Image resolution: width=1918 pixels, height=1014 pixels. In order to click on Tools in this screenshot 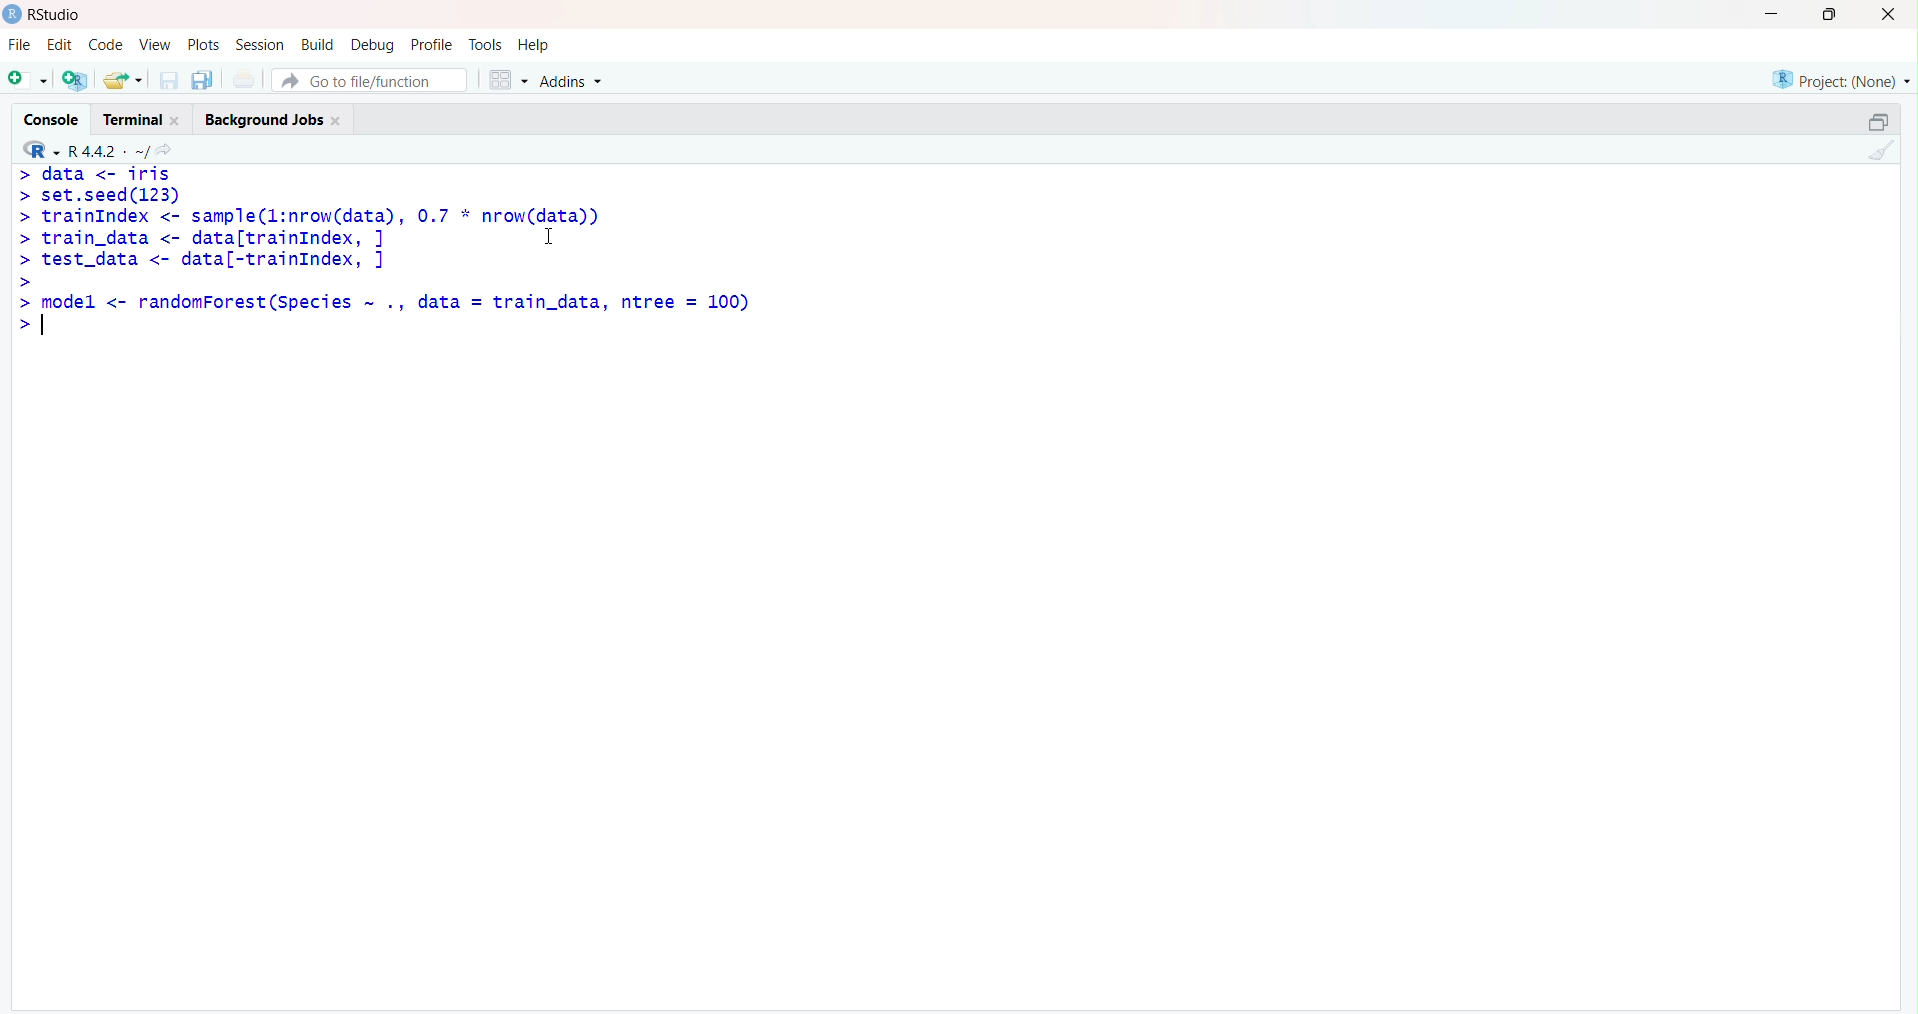, I will do `click(485, 43)`.